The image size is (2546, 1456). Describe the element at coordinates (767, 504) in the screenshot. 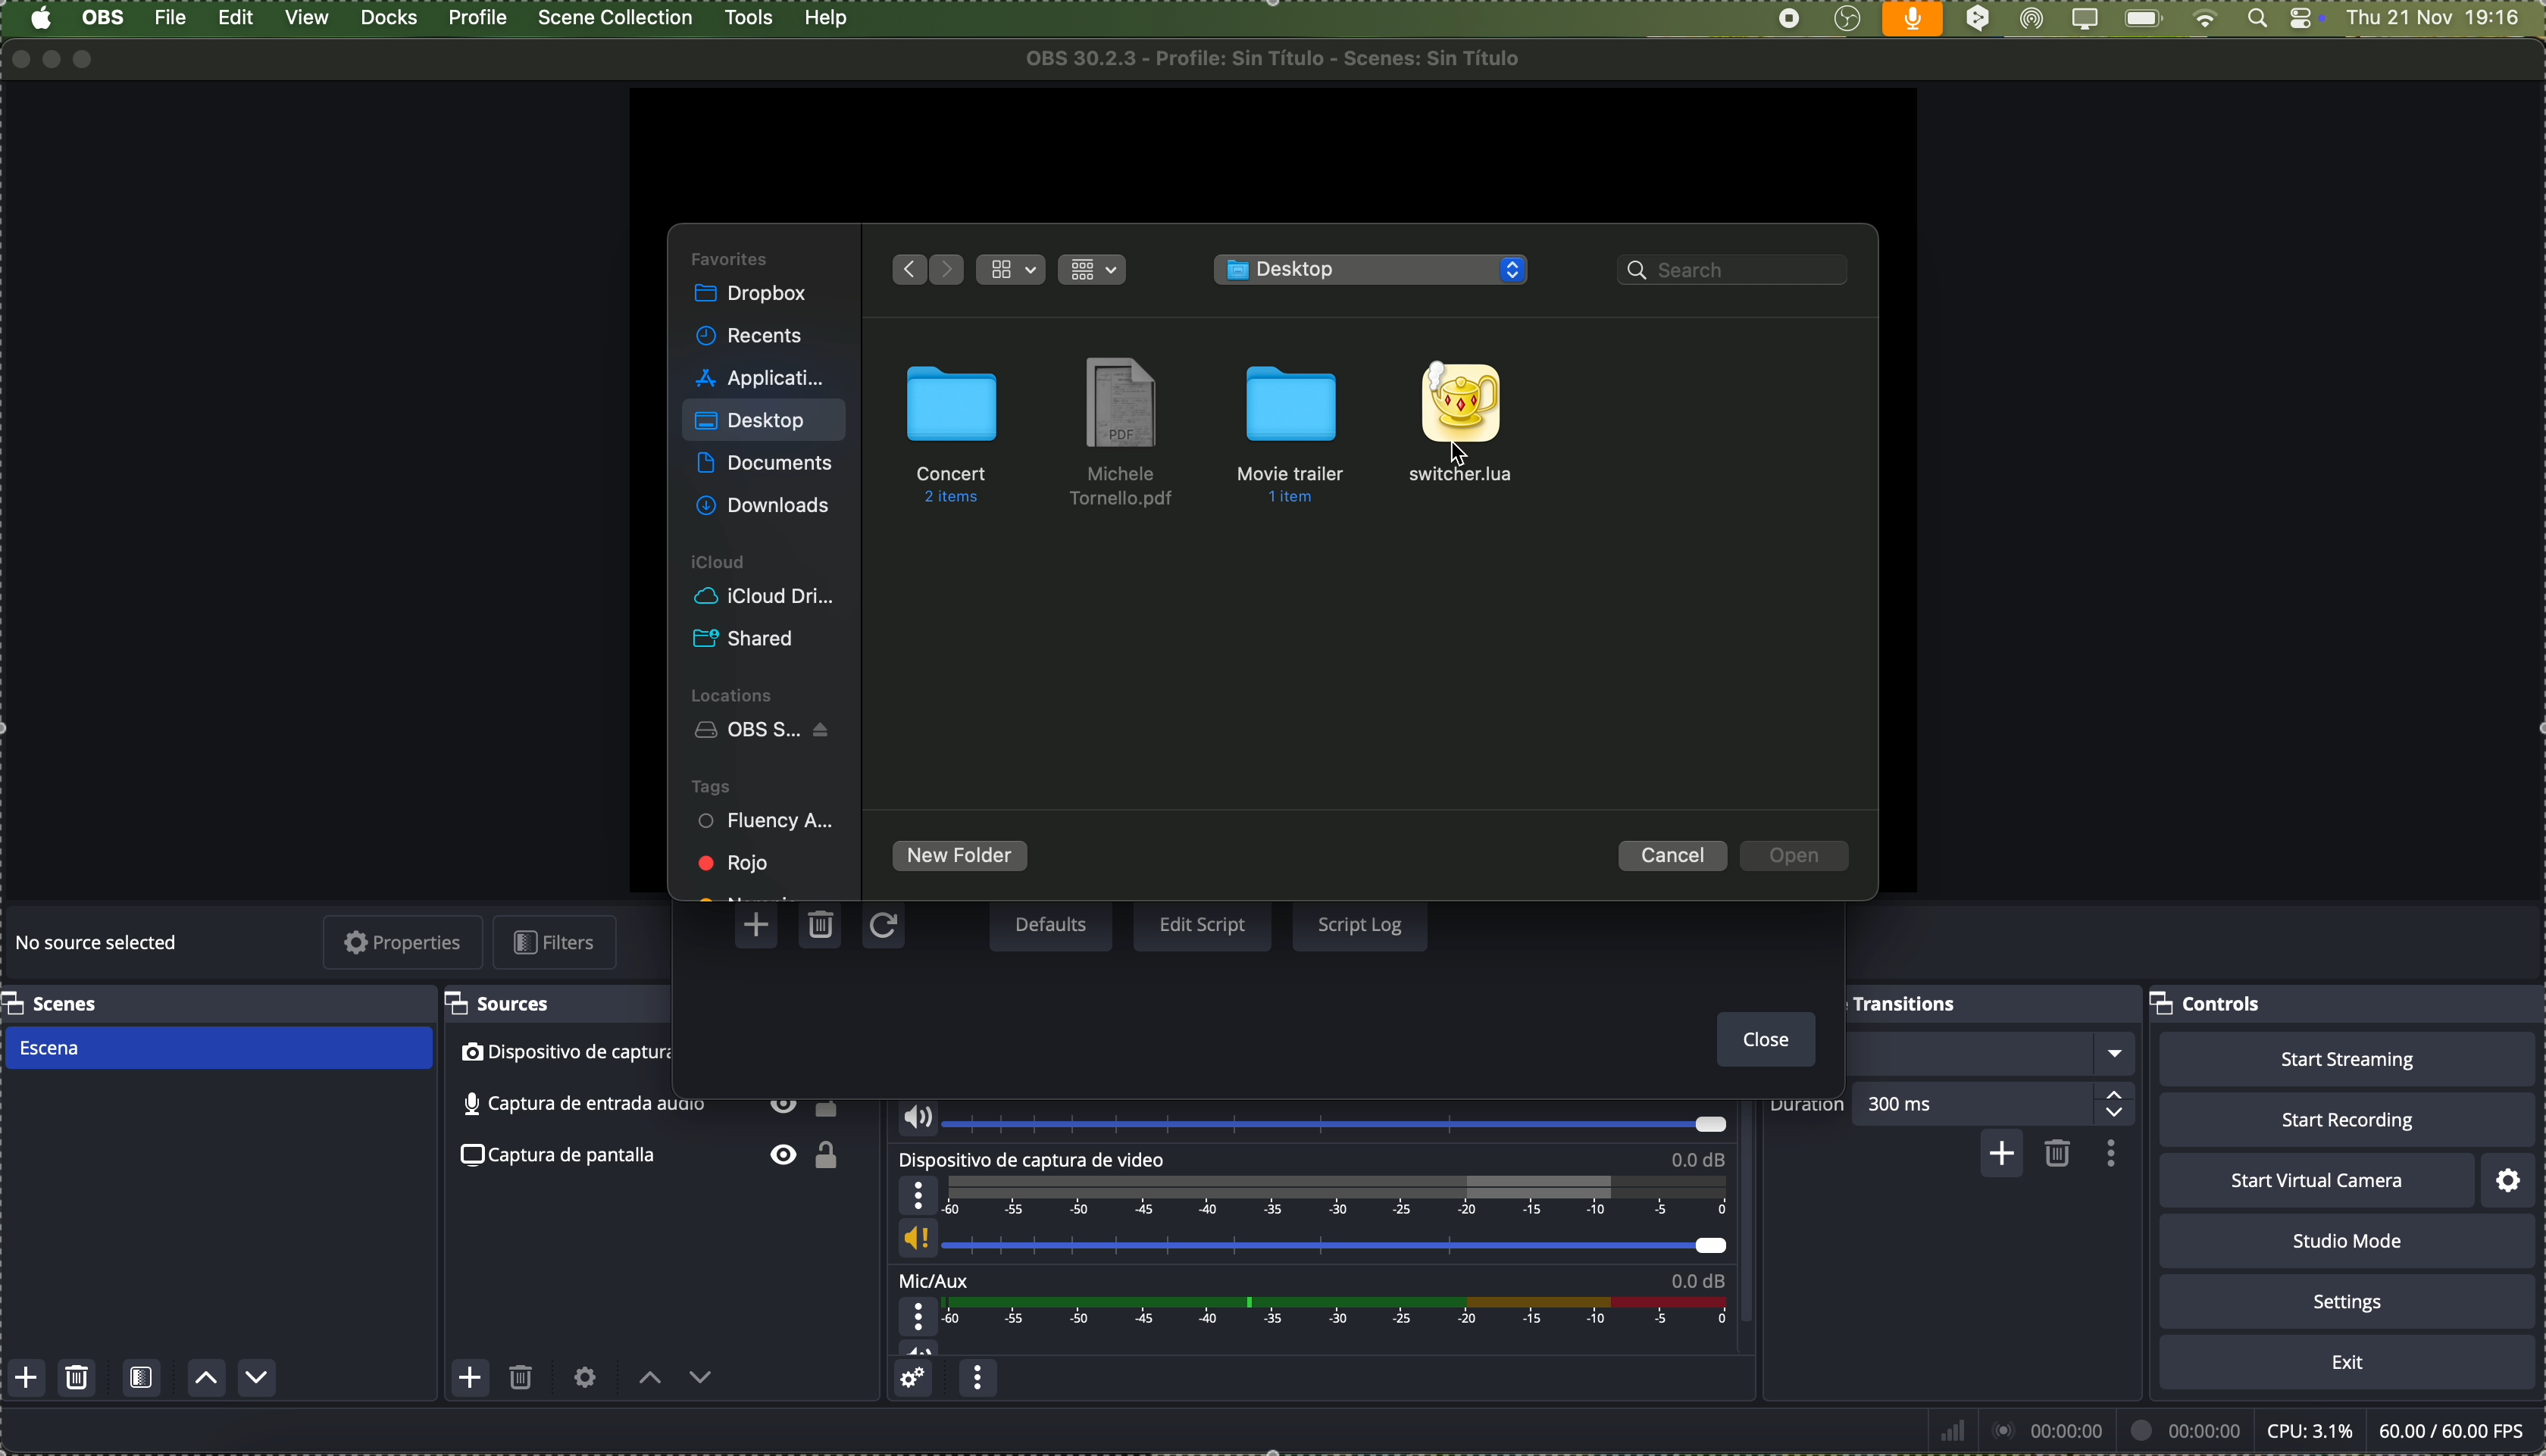

I see `downloads` at that location.